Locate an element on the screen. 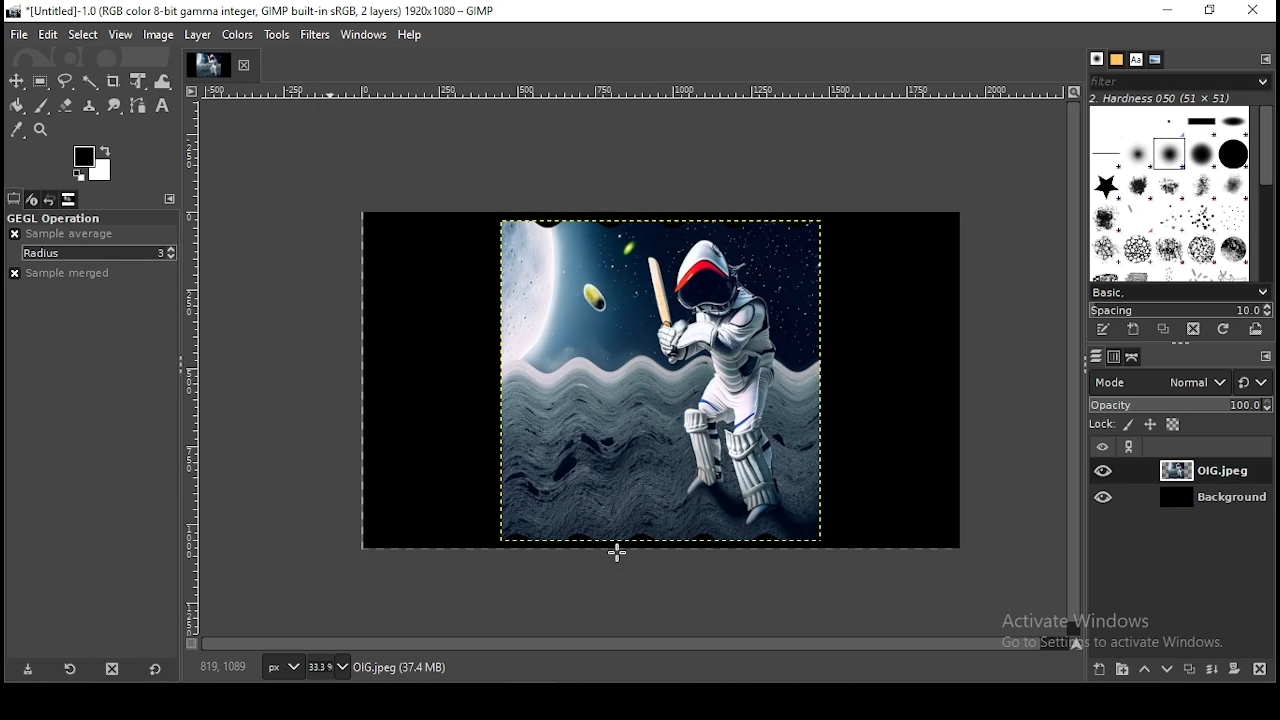 The image size is (1280, 720). refresh brushes is located at coordinates (1223, 328).